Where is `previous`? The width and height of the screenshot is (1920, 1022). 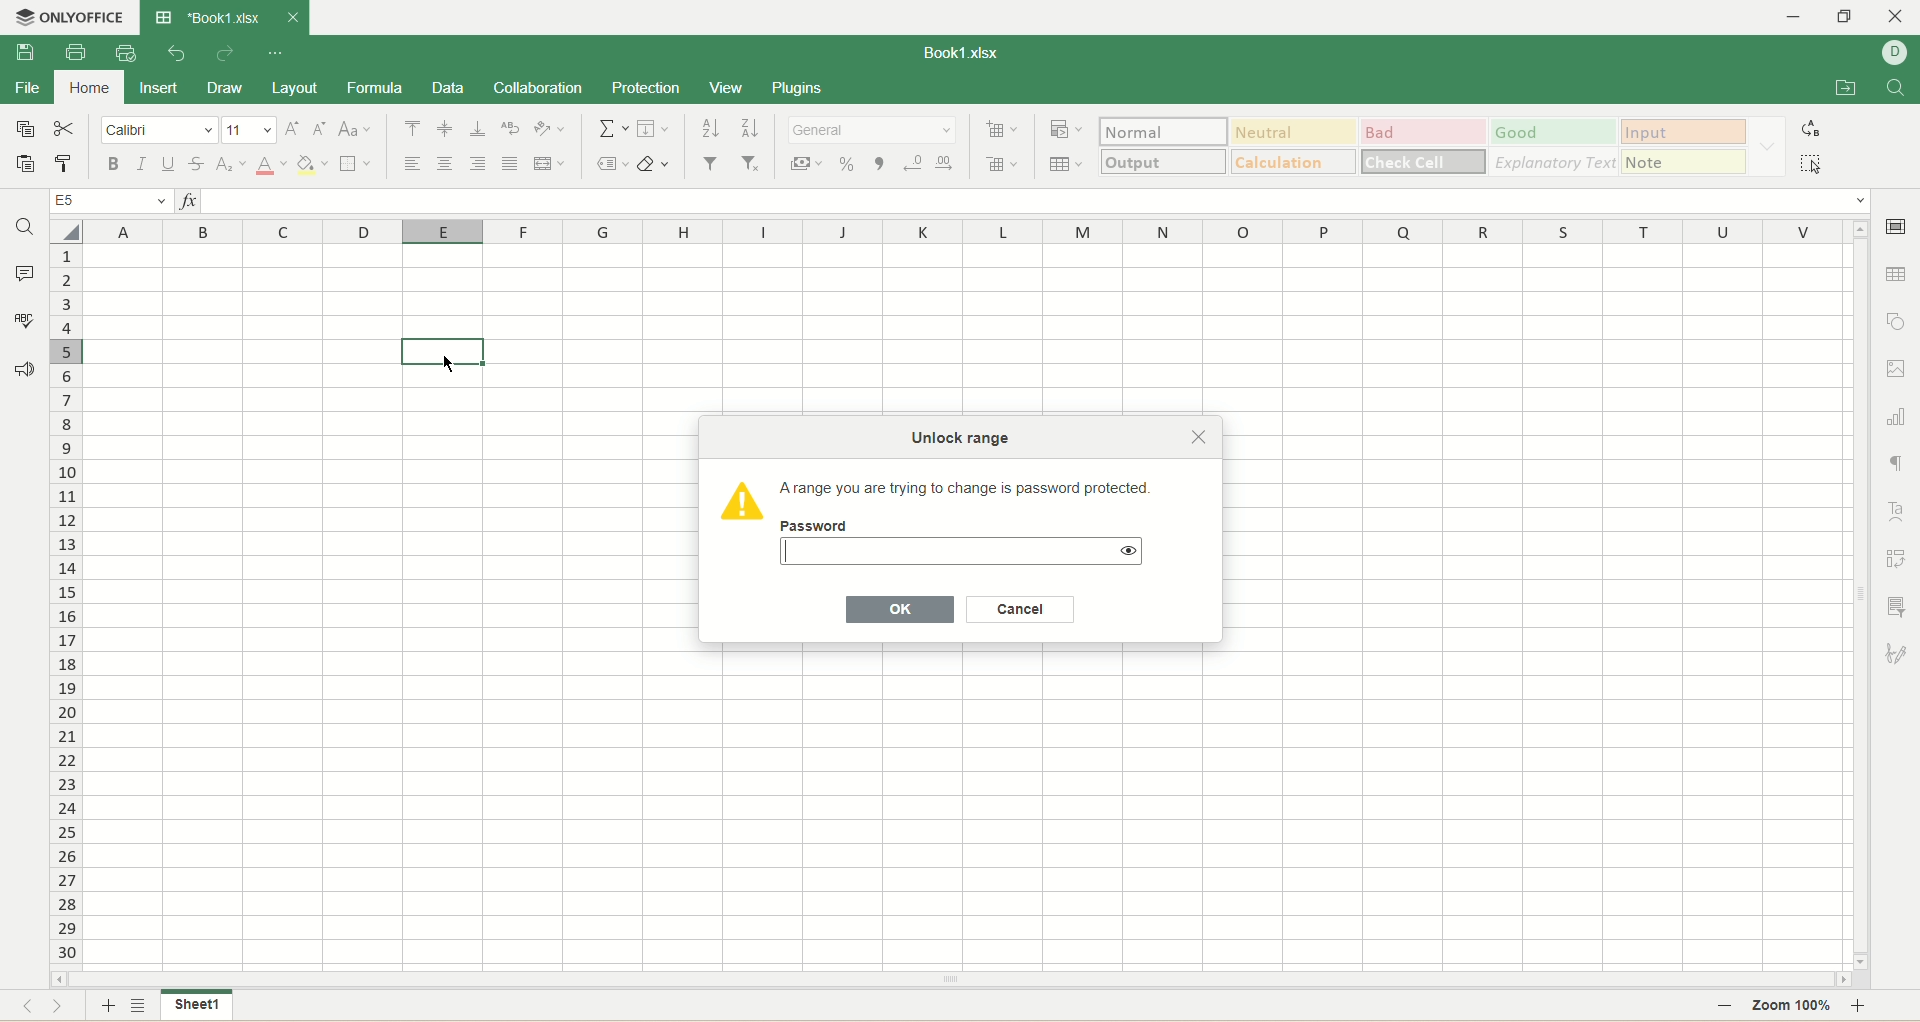
previous is located at coordinates (29, 1008).